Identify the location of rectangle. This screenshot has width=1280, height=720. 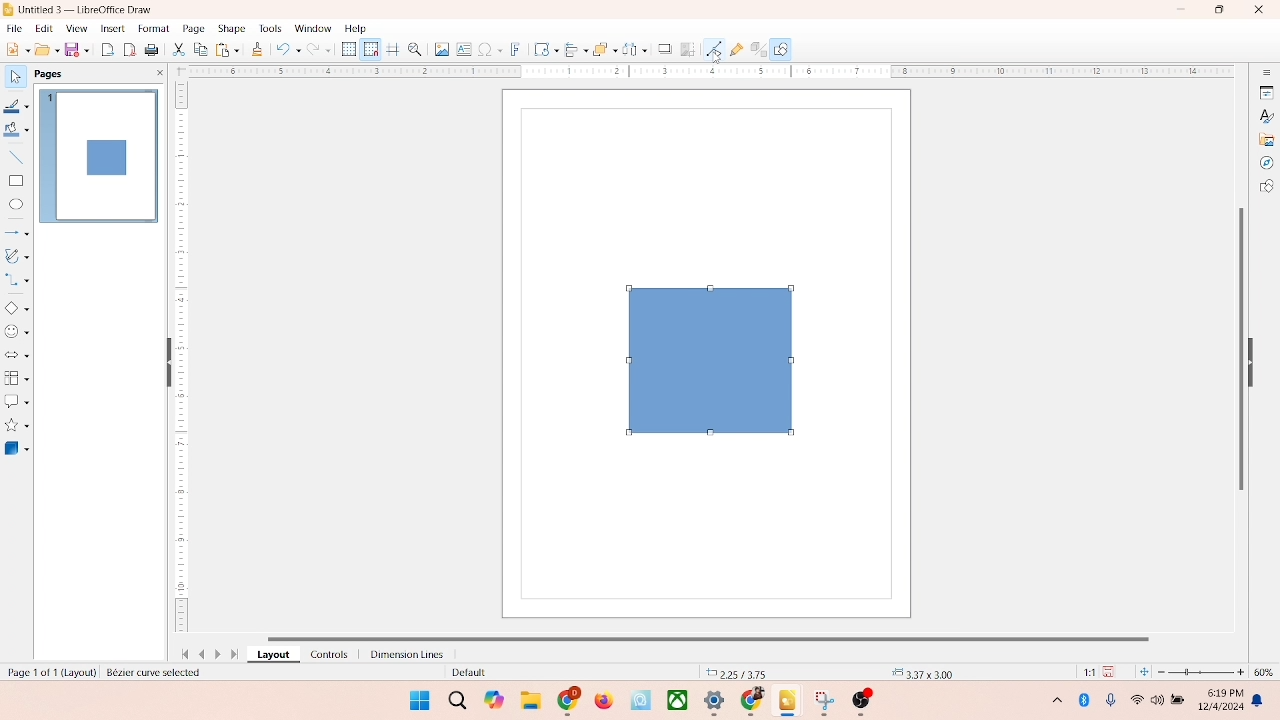
(16, 180).